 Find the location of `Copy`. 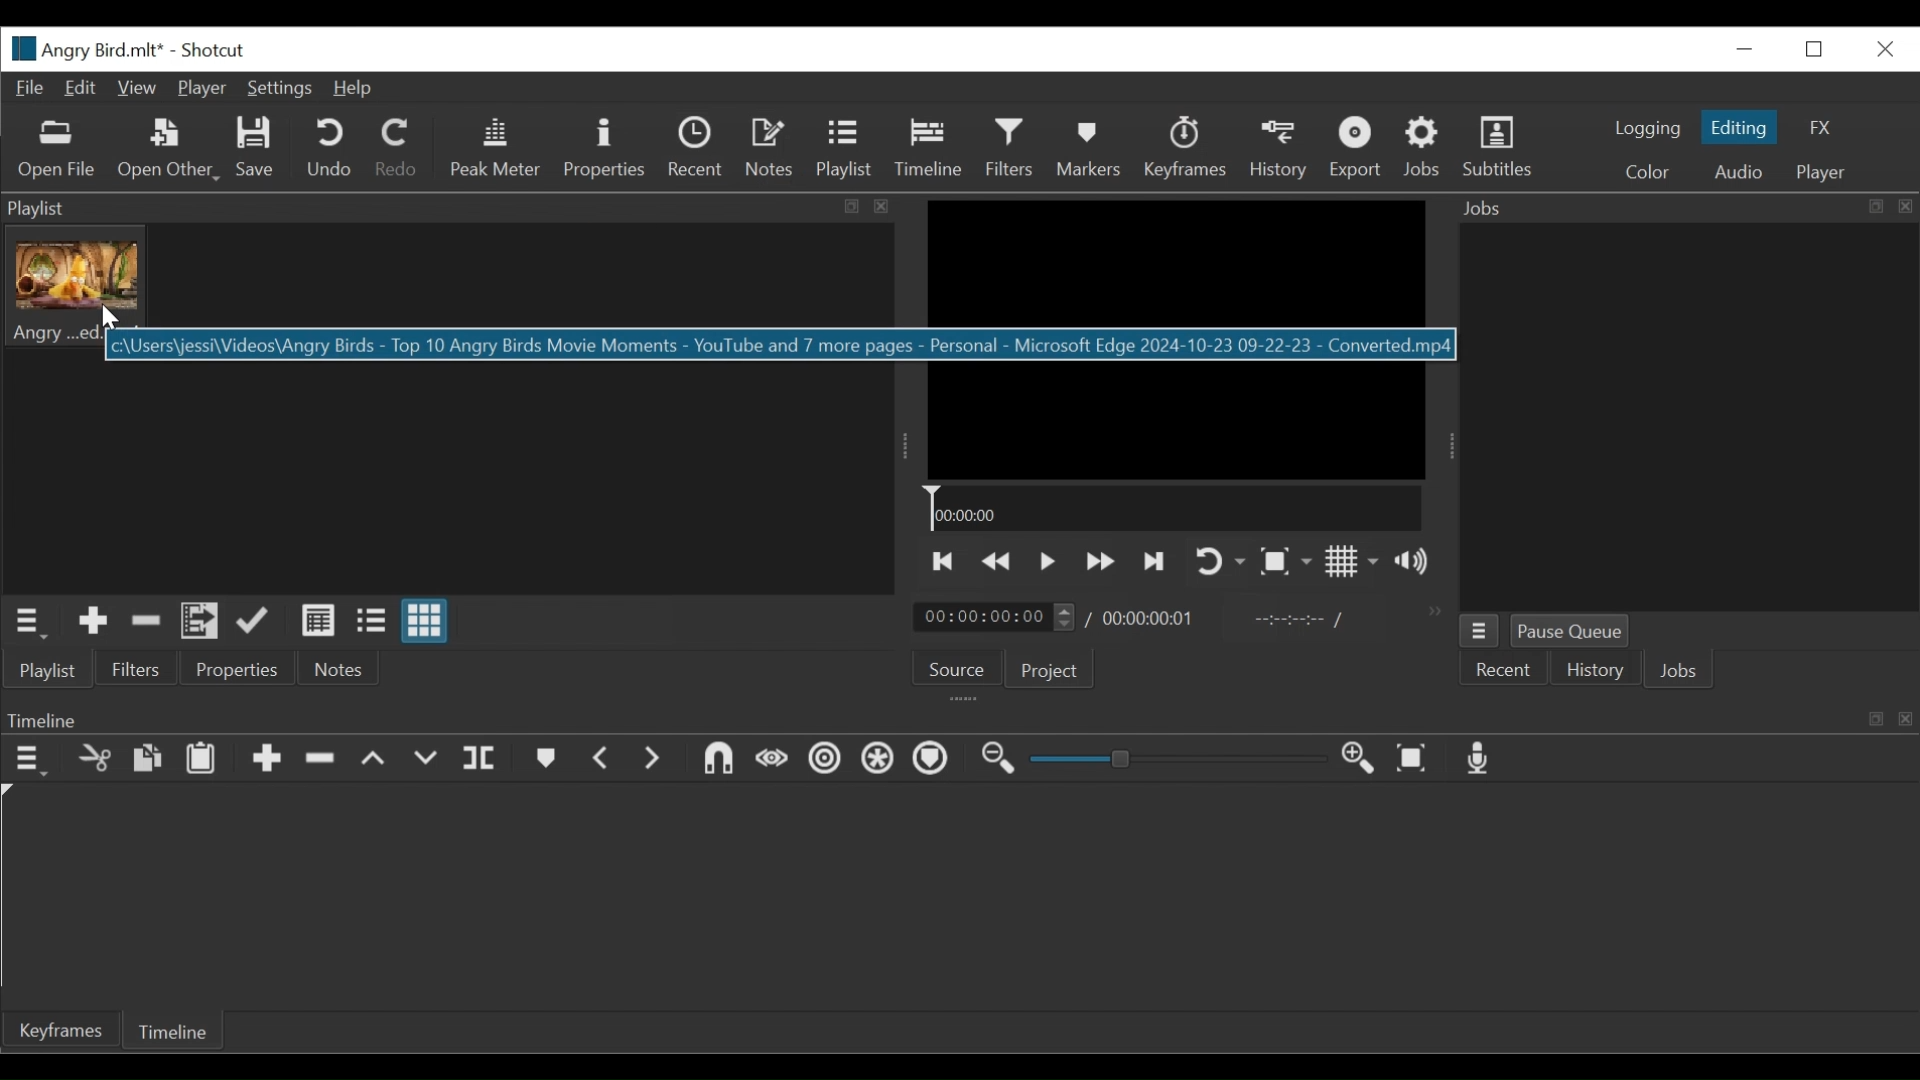

Copy is located at coordinates (147, 758).